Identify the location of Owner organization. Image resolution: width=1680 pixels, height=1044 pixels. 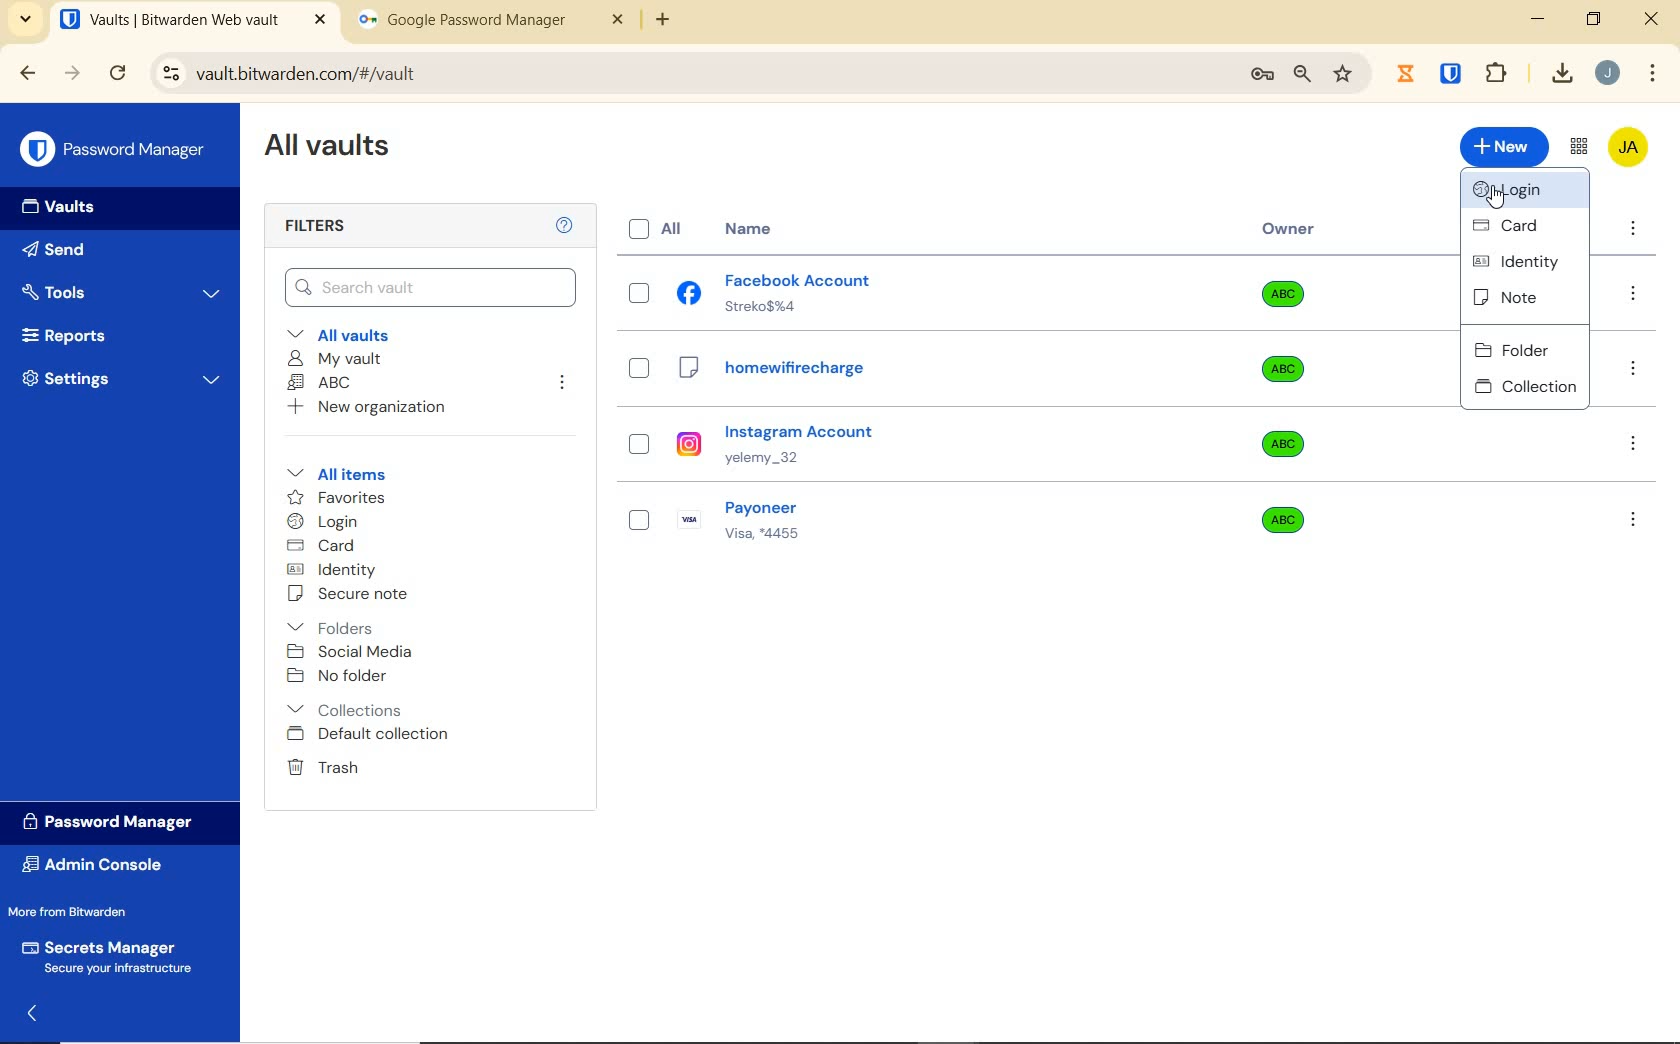
(1278, 518).